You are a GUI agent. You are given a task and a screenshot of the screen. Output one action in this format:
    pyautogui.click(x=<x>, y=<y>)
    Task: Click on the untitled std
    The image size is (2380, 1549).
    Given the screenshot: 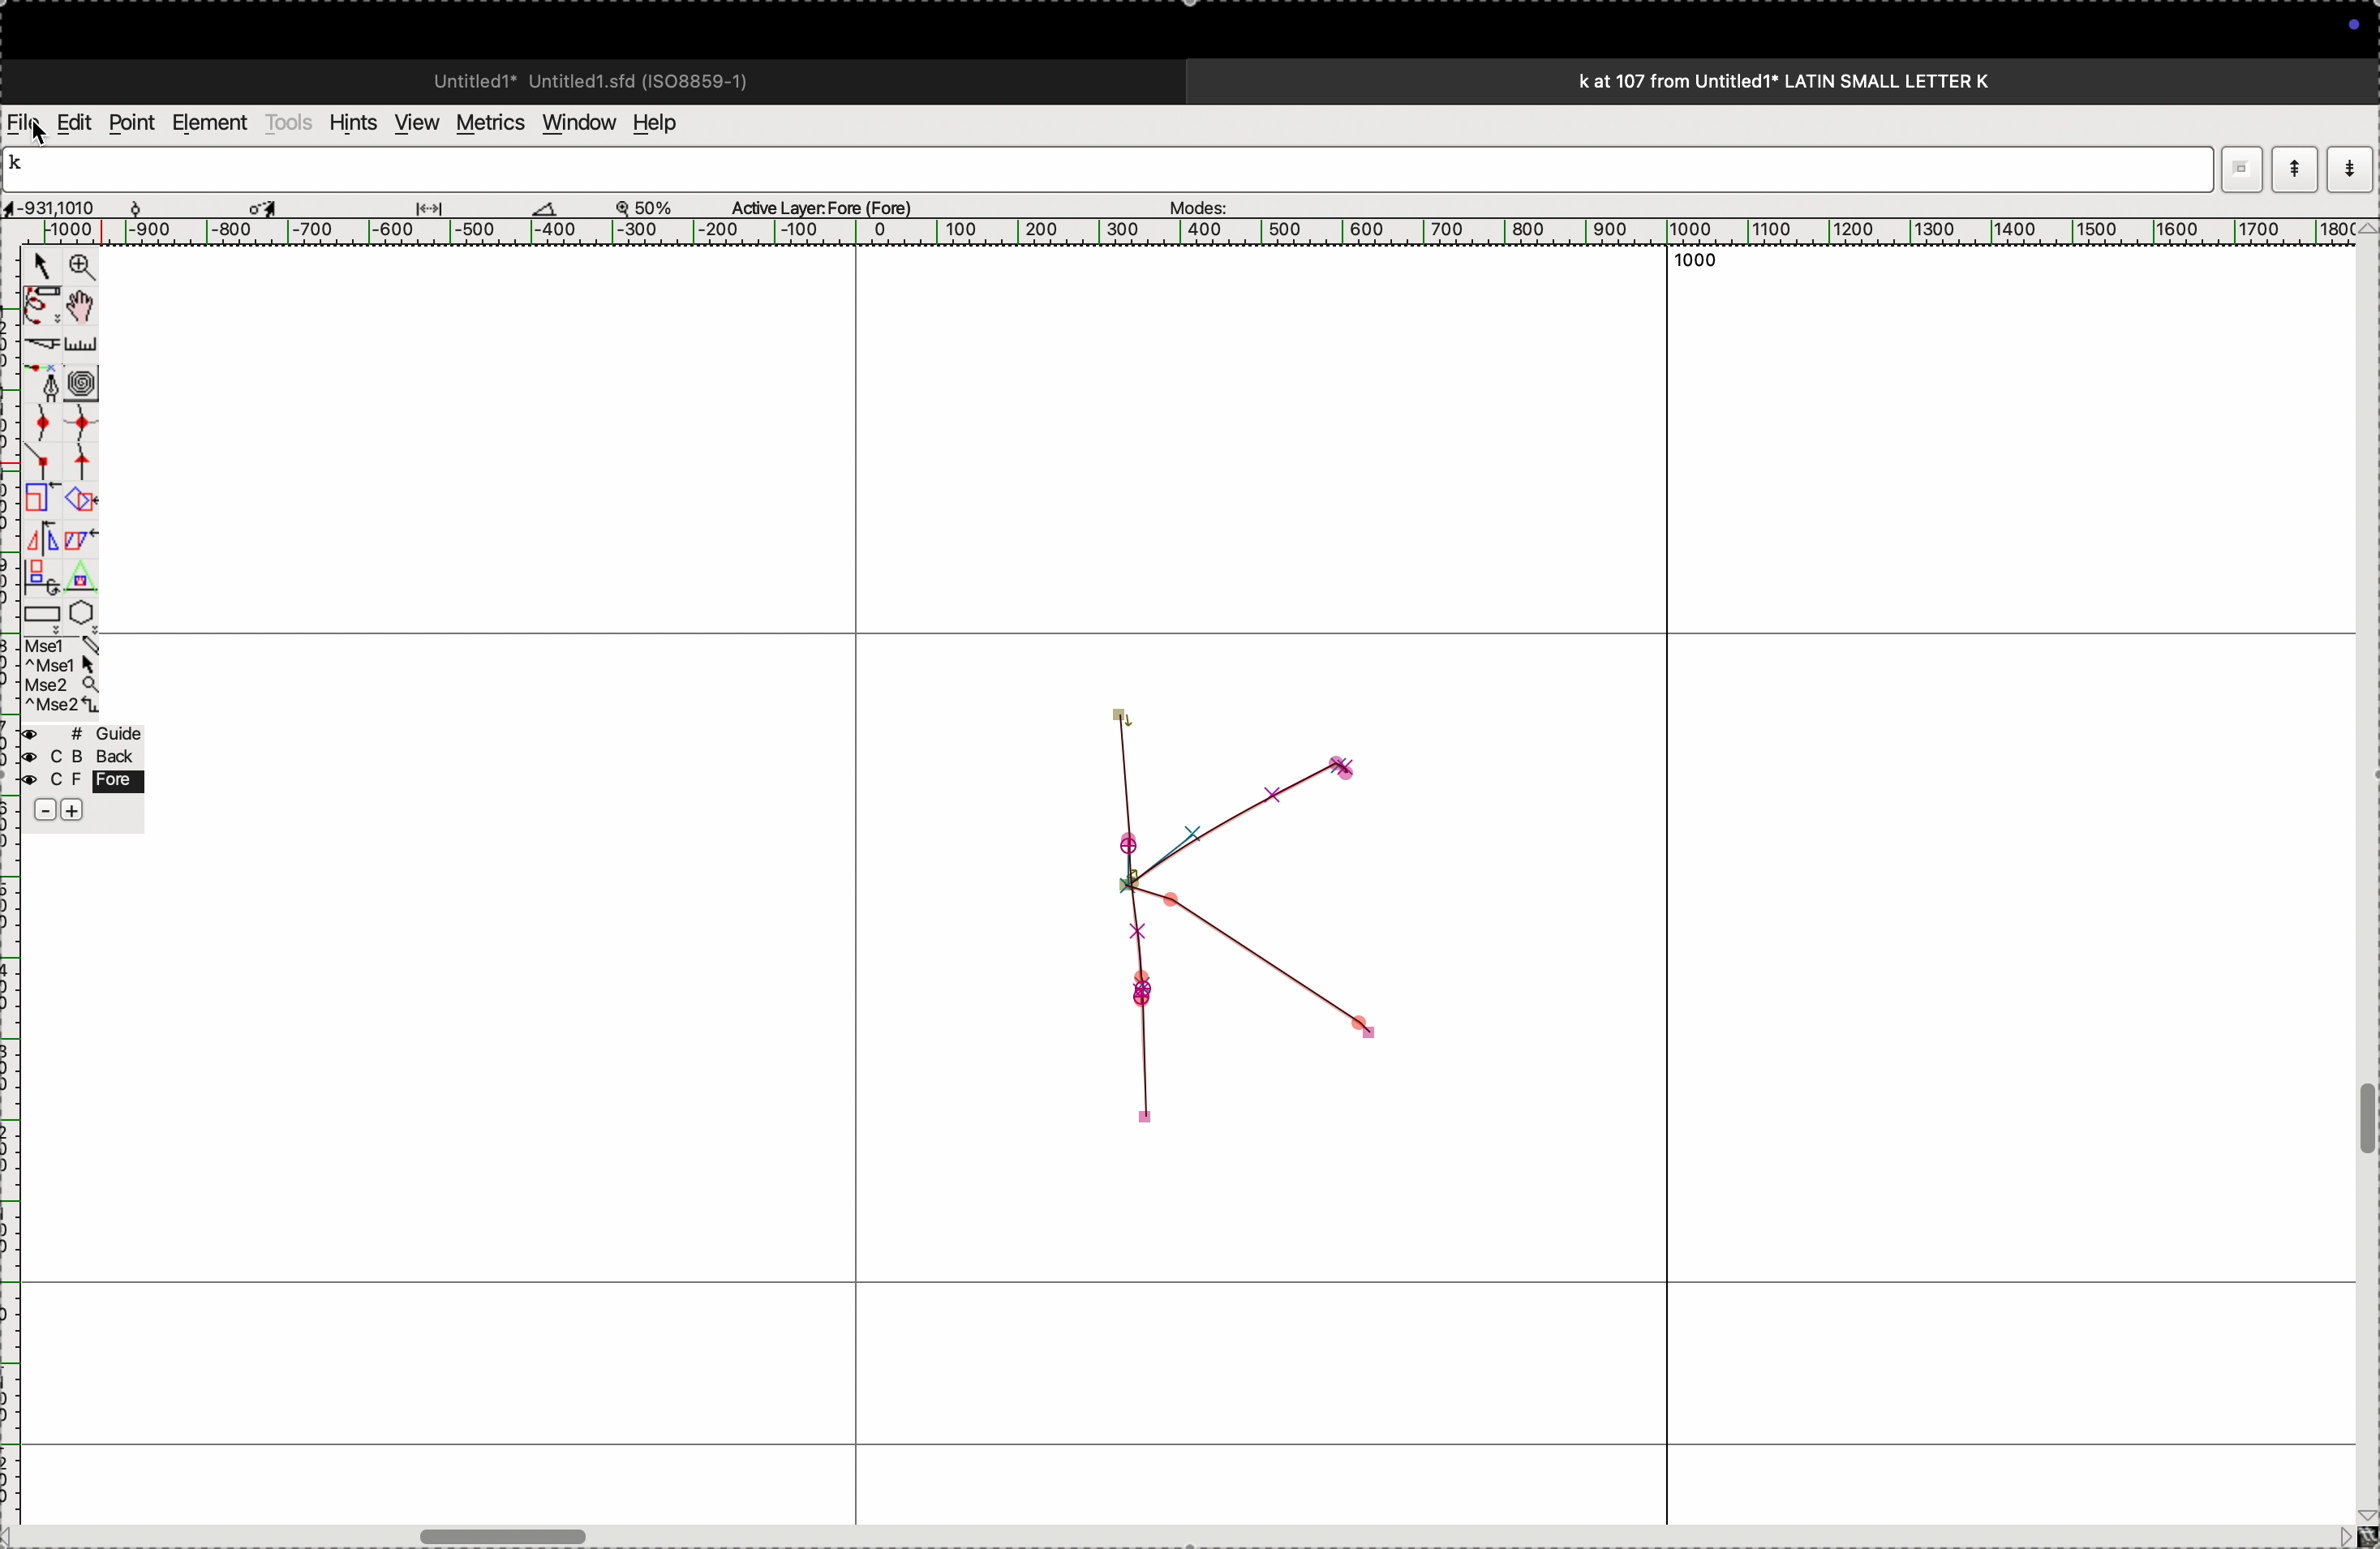 What is the action you would take?
    pyautogui.click(x=599, y=79)
    